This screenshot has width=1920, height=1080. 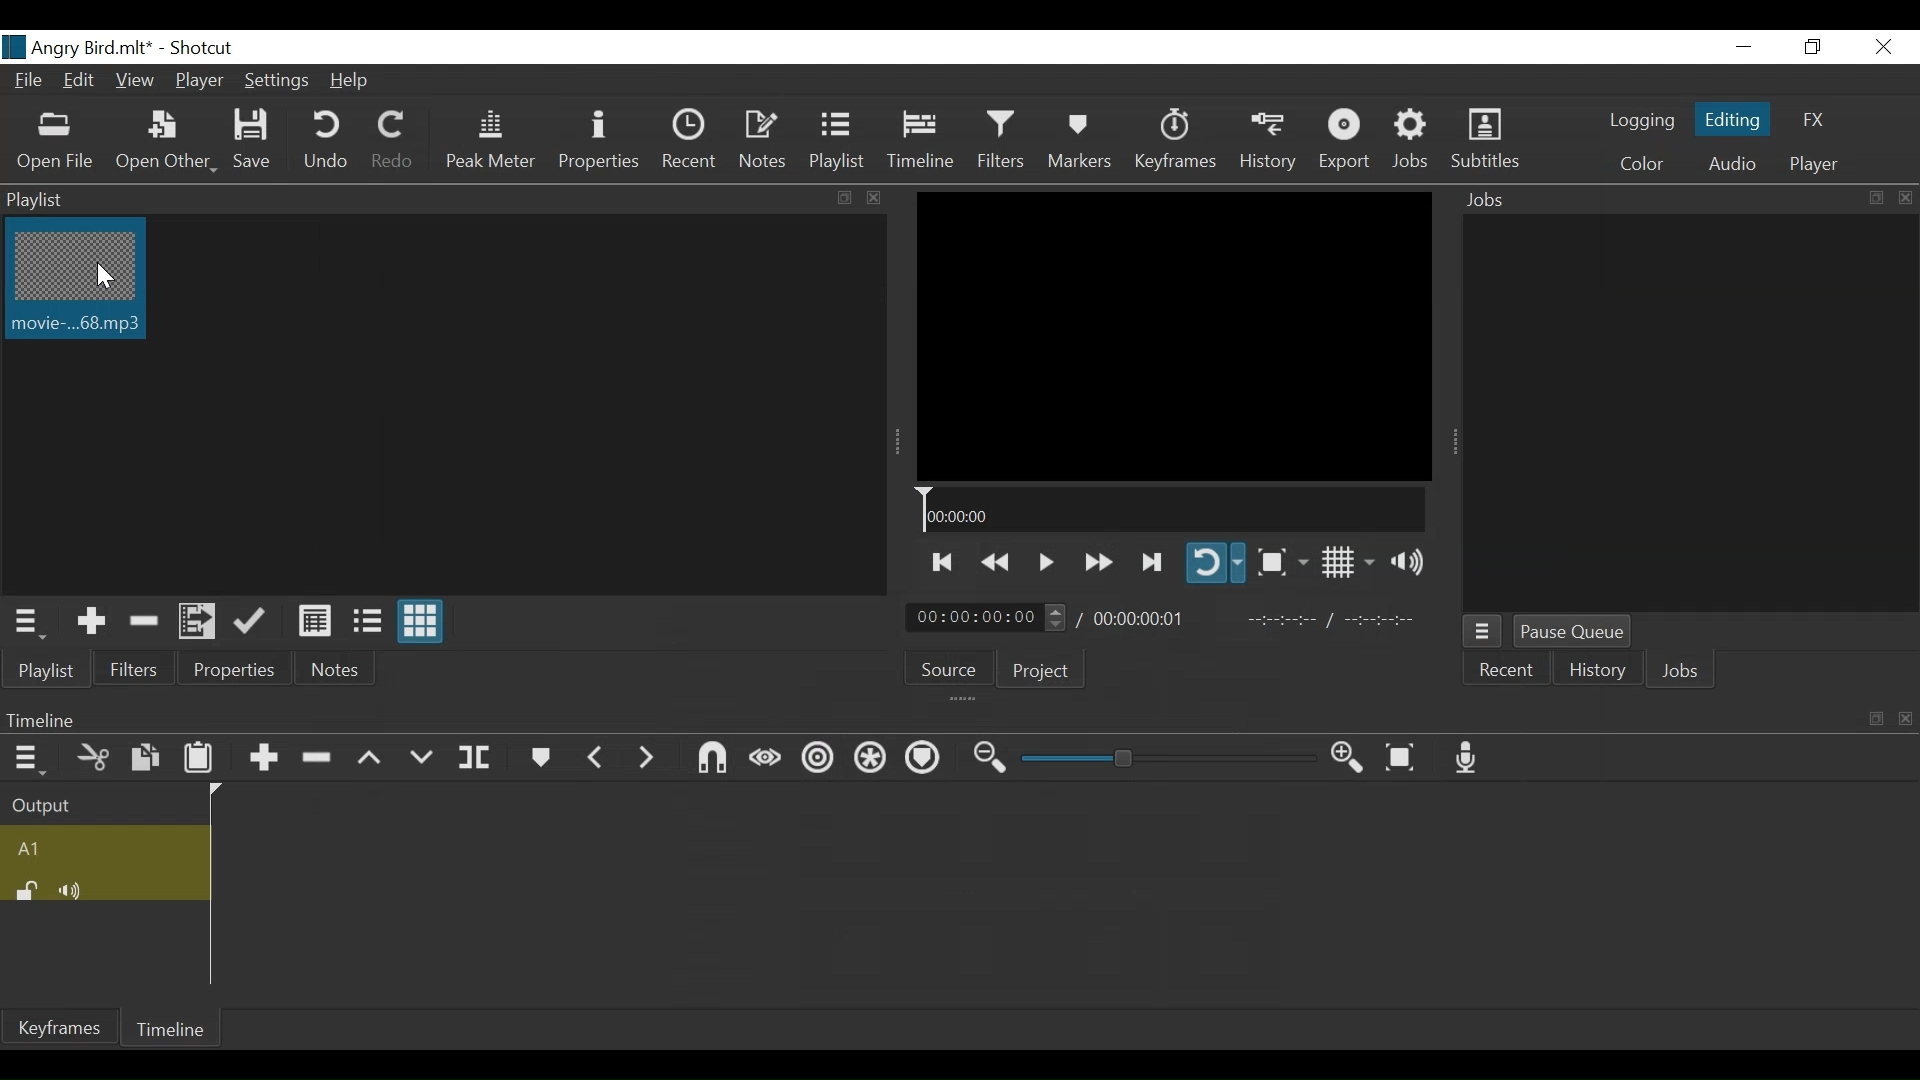 I want to click on Mute, so click(x=74, y=889).